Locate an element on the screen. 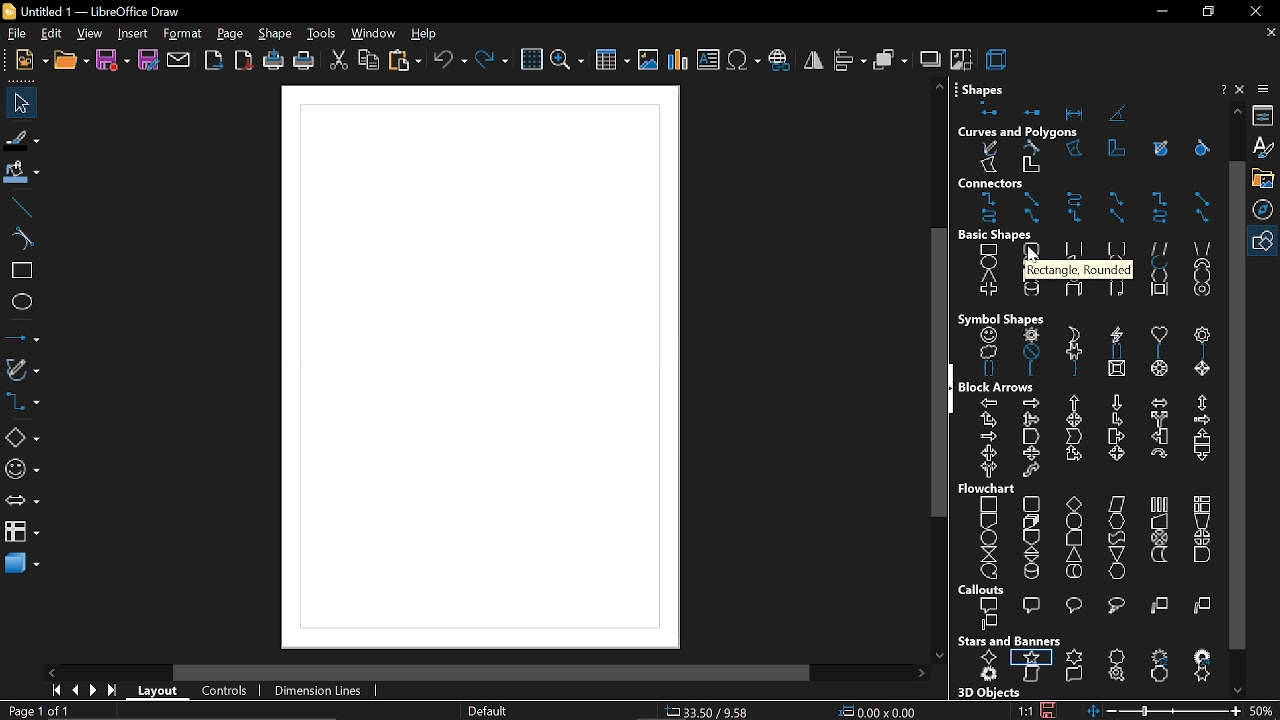 The width and height of the screenshot is (1280, 720). scroll down is located at coordinates (939, 651).